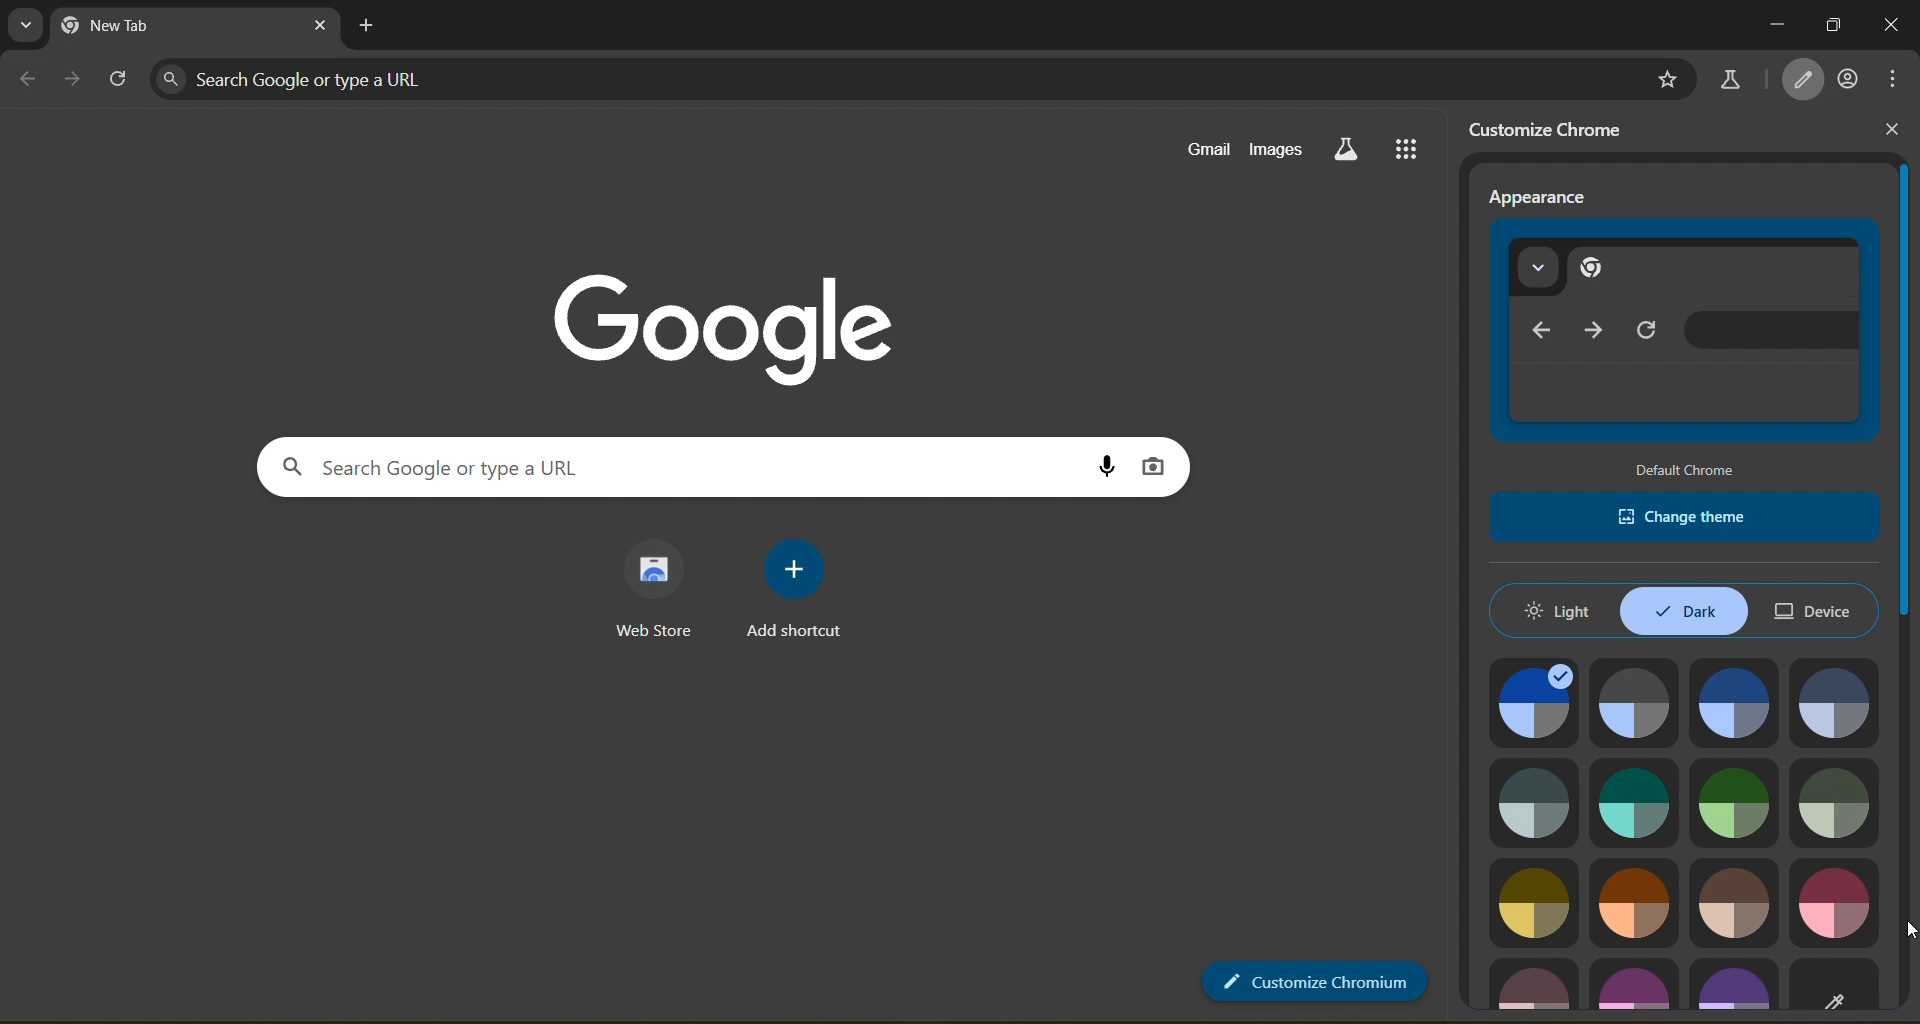 Image resolution: width=1920 pixels, height=1024 pixels. Describe the element at coordinates (1848, 80) in the screenshot. I see `account` at that location.